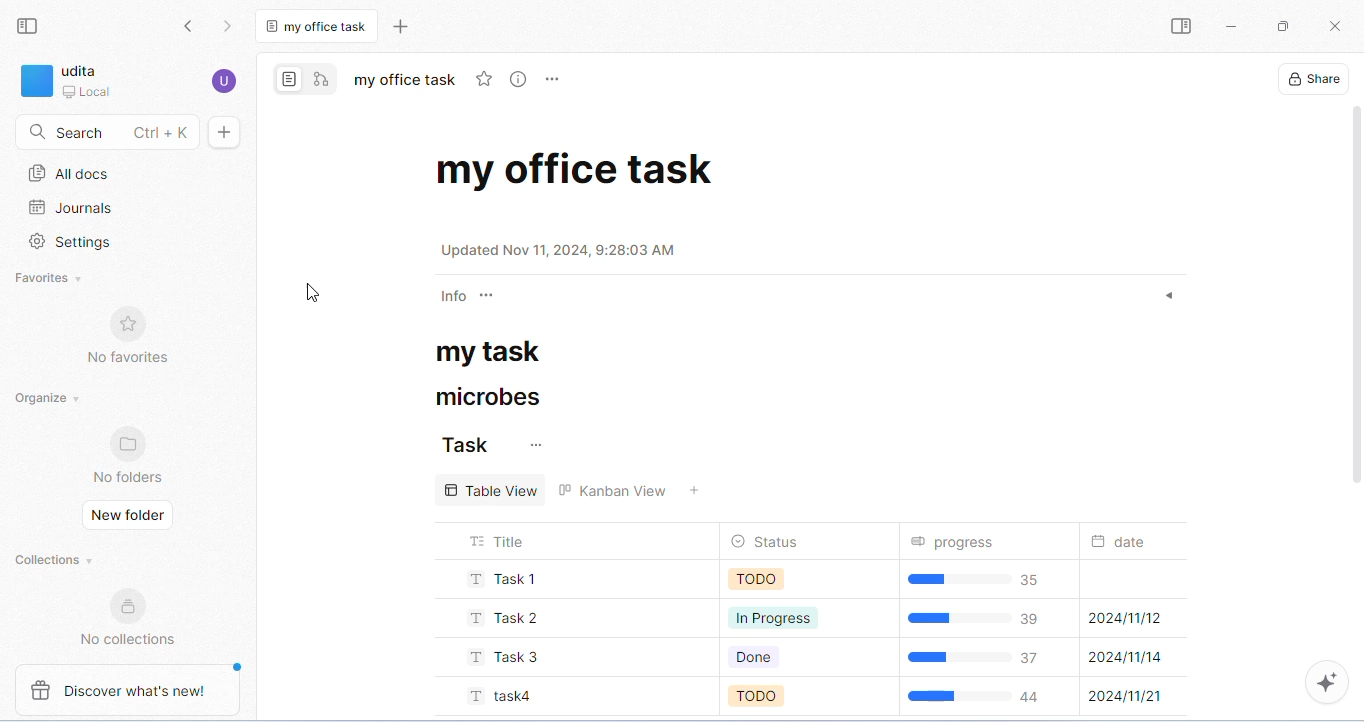 The width and height of the screenshot is (1364, 722). I want to click on cursor, so click(313, 294).